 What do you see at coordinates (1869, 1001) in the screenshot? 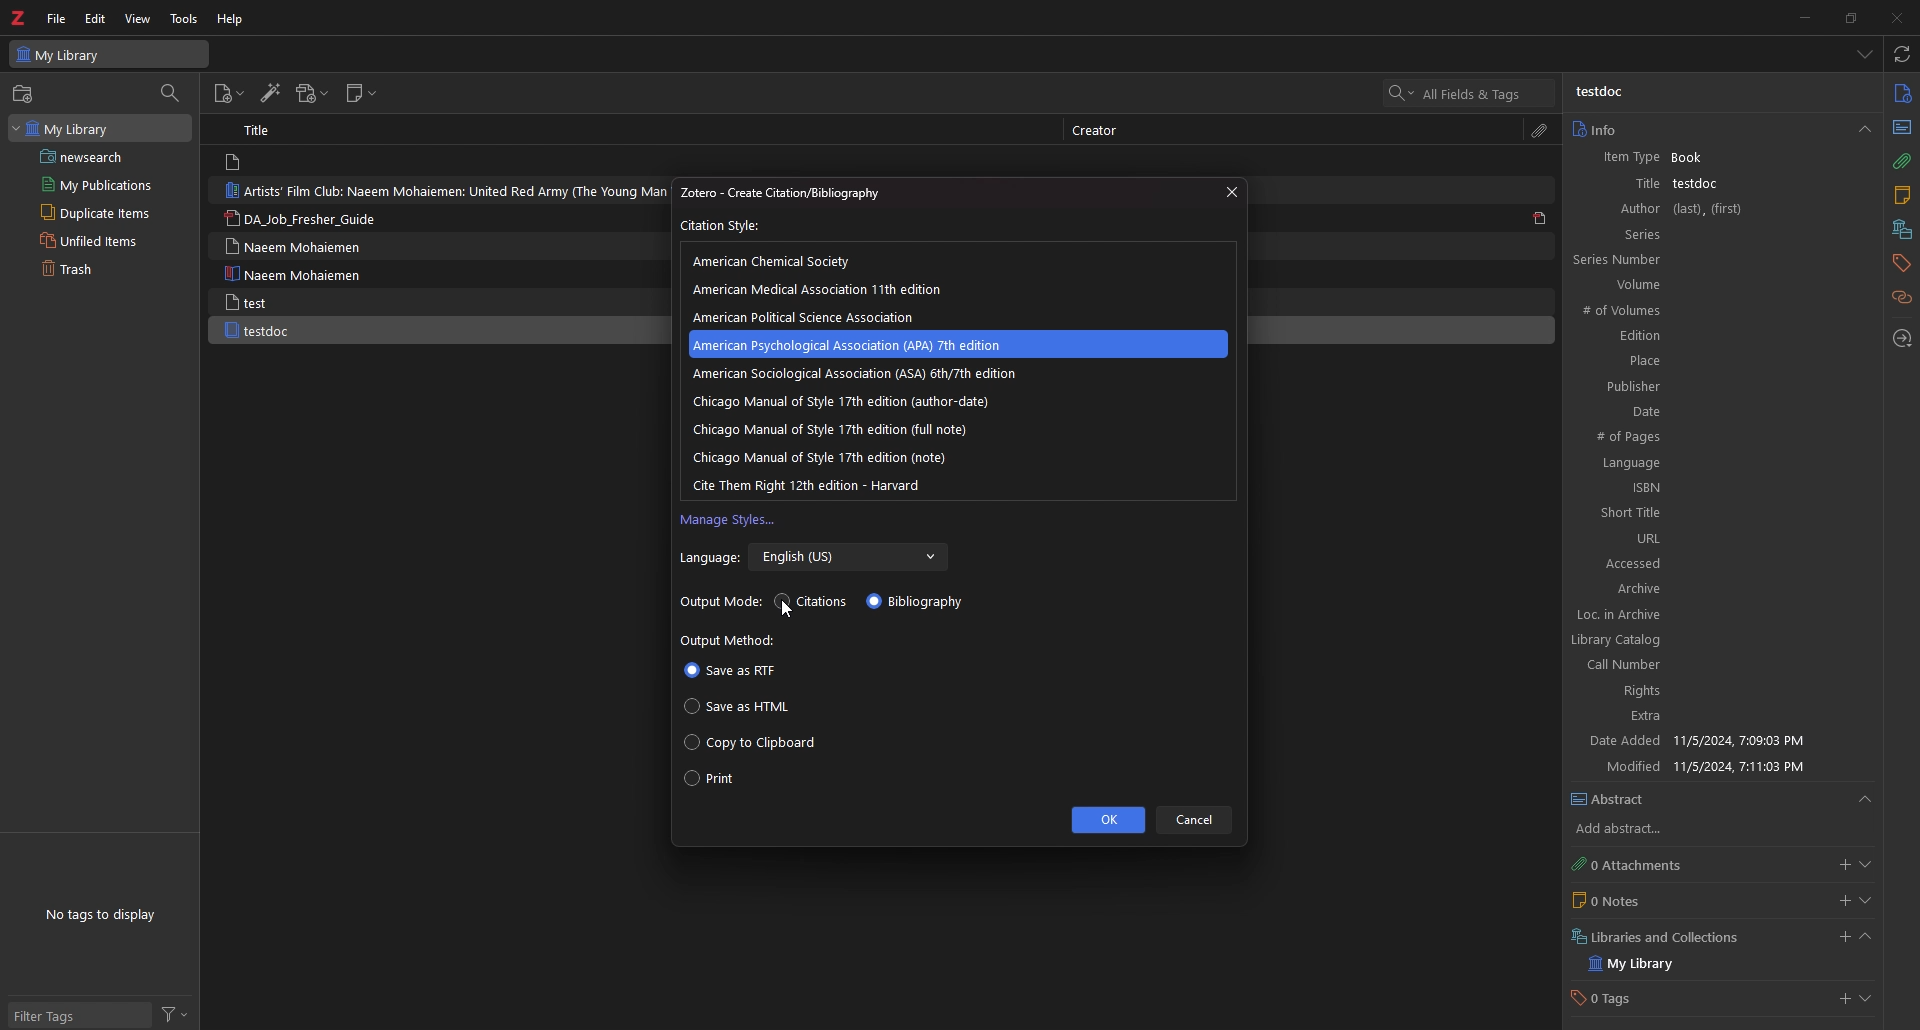
I see `show` at bounding box center [1869, 1001].